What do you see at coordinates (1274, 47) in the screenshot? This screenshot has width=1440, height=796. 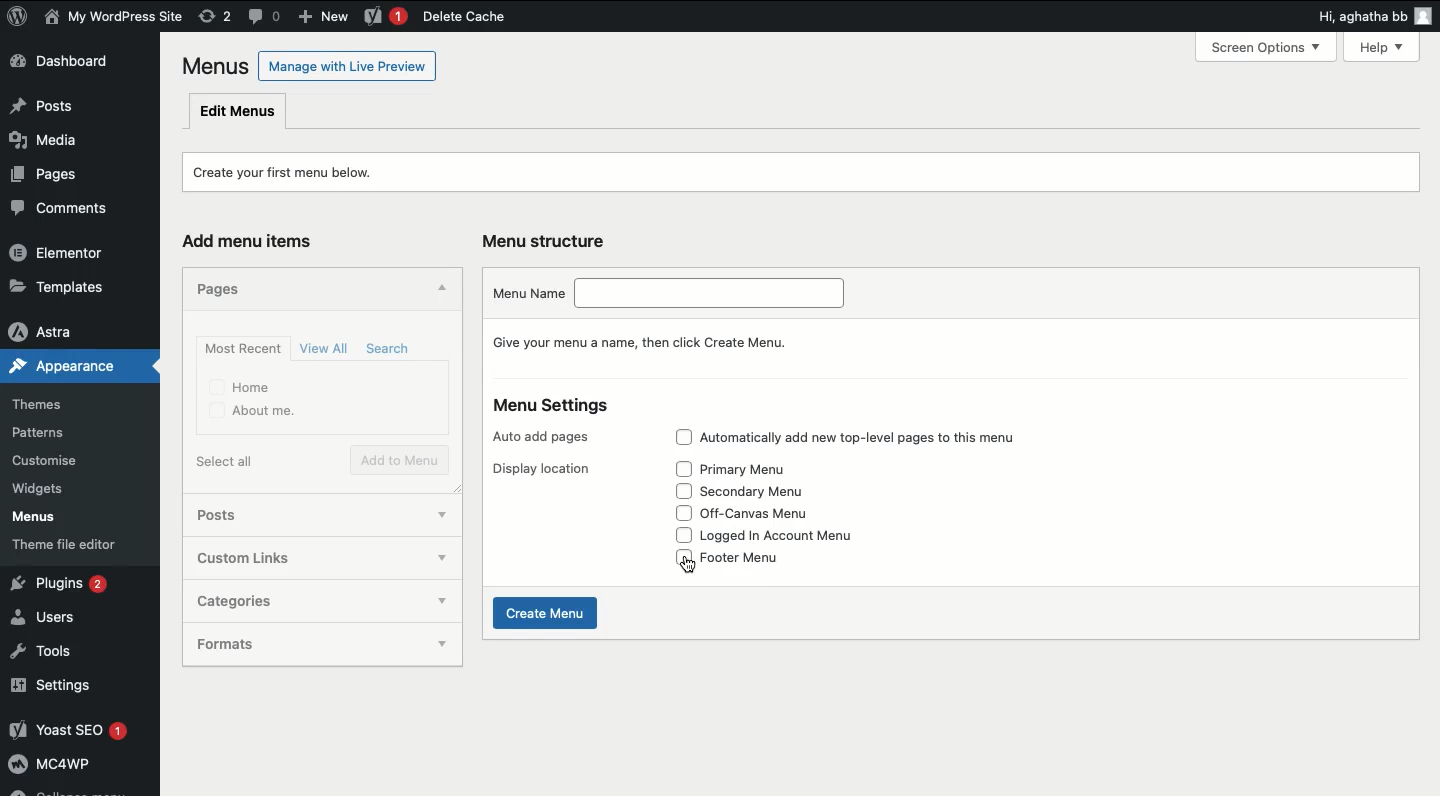 I see `Screen Options ` at bounding box center [1274, 47].